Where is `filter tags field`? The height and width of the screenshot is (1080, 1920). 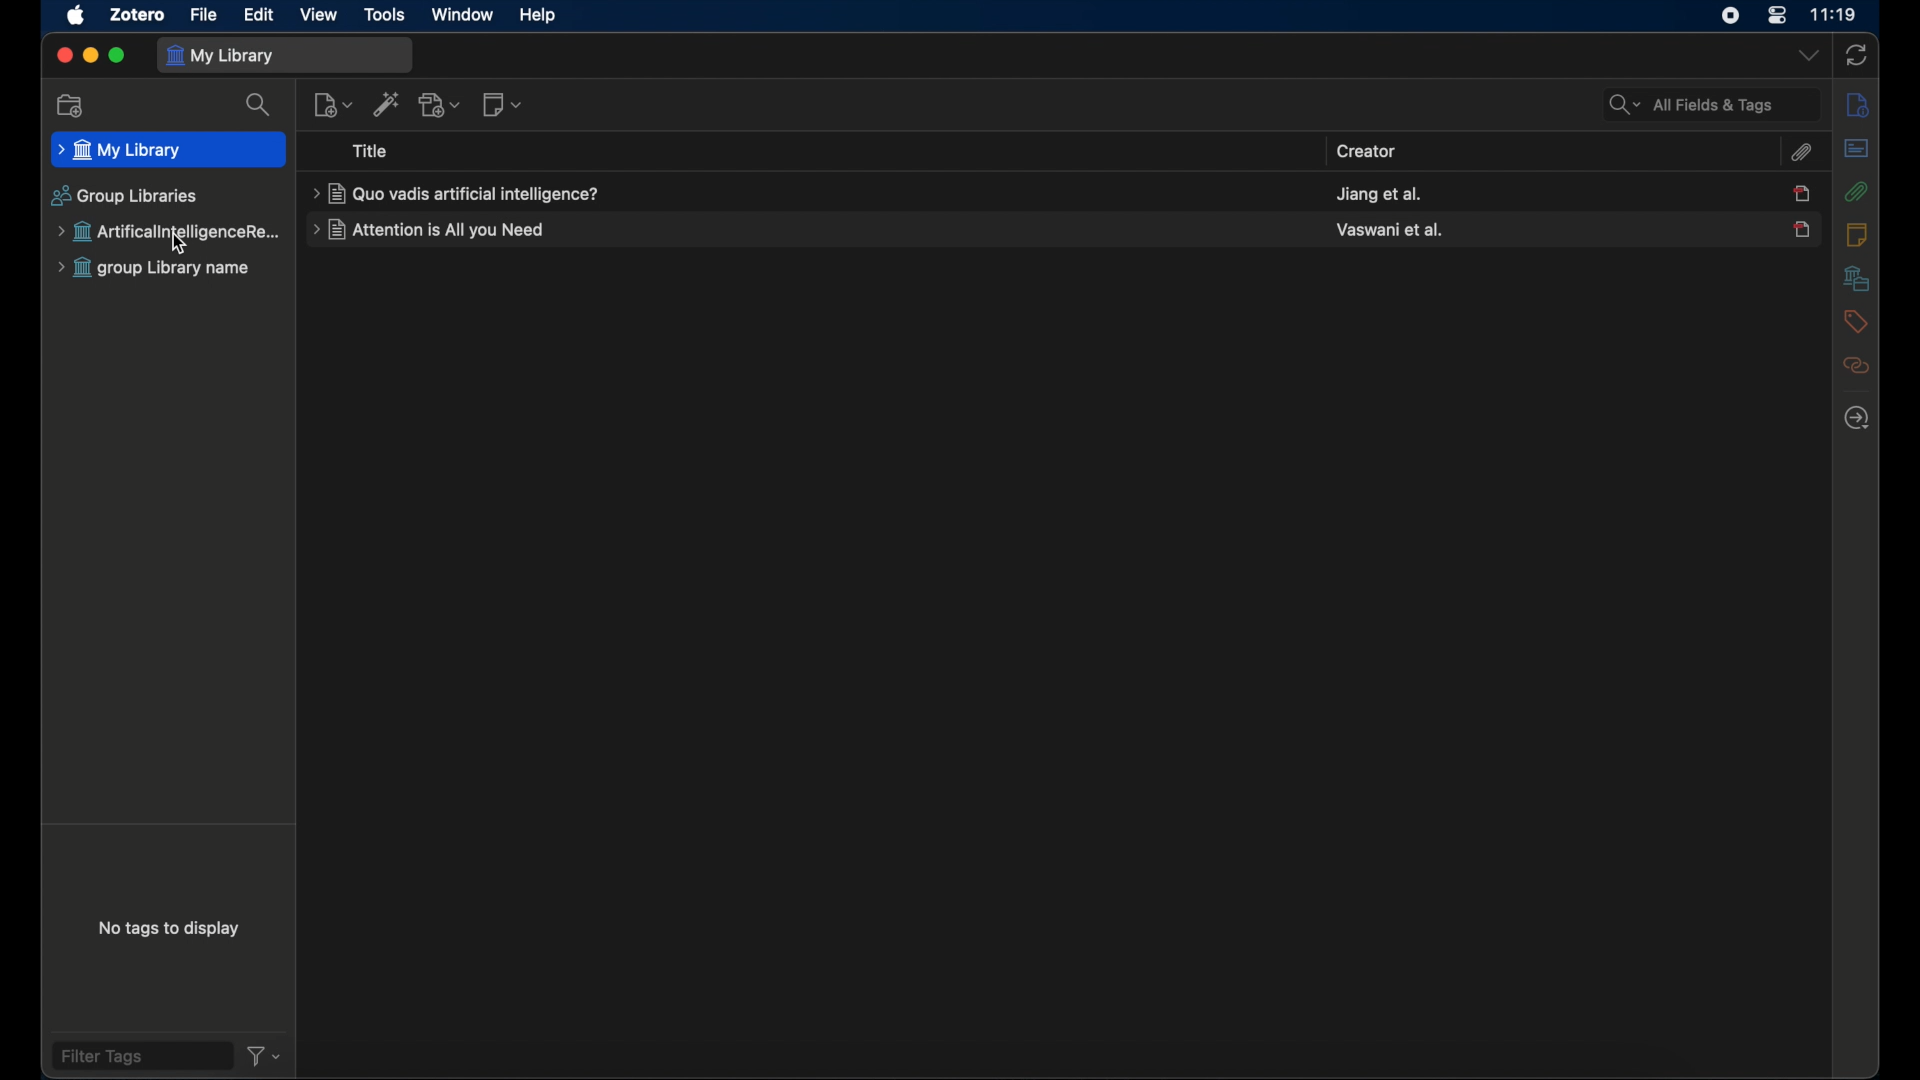 filter tags field is located at coordinates (143, 1056).